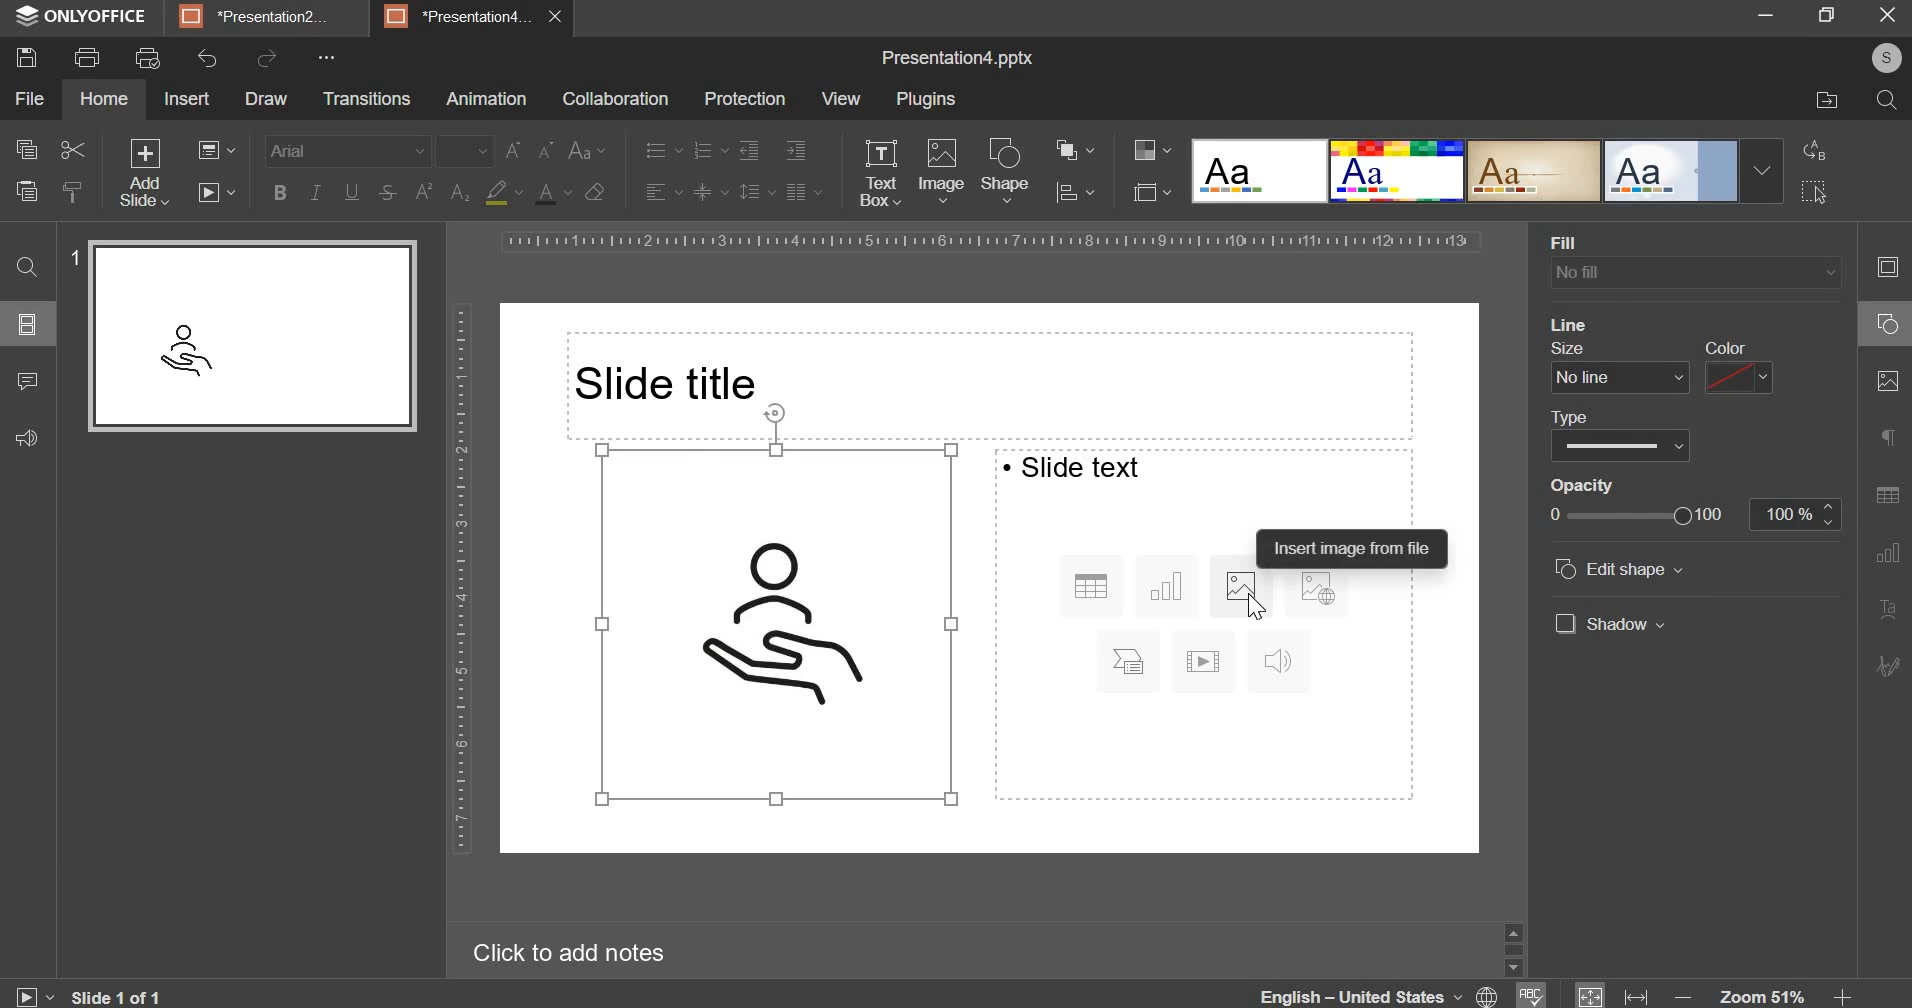 The image size is (1912, 1008). I want to click on change case, so click(587, 150).